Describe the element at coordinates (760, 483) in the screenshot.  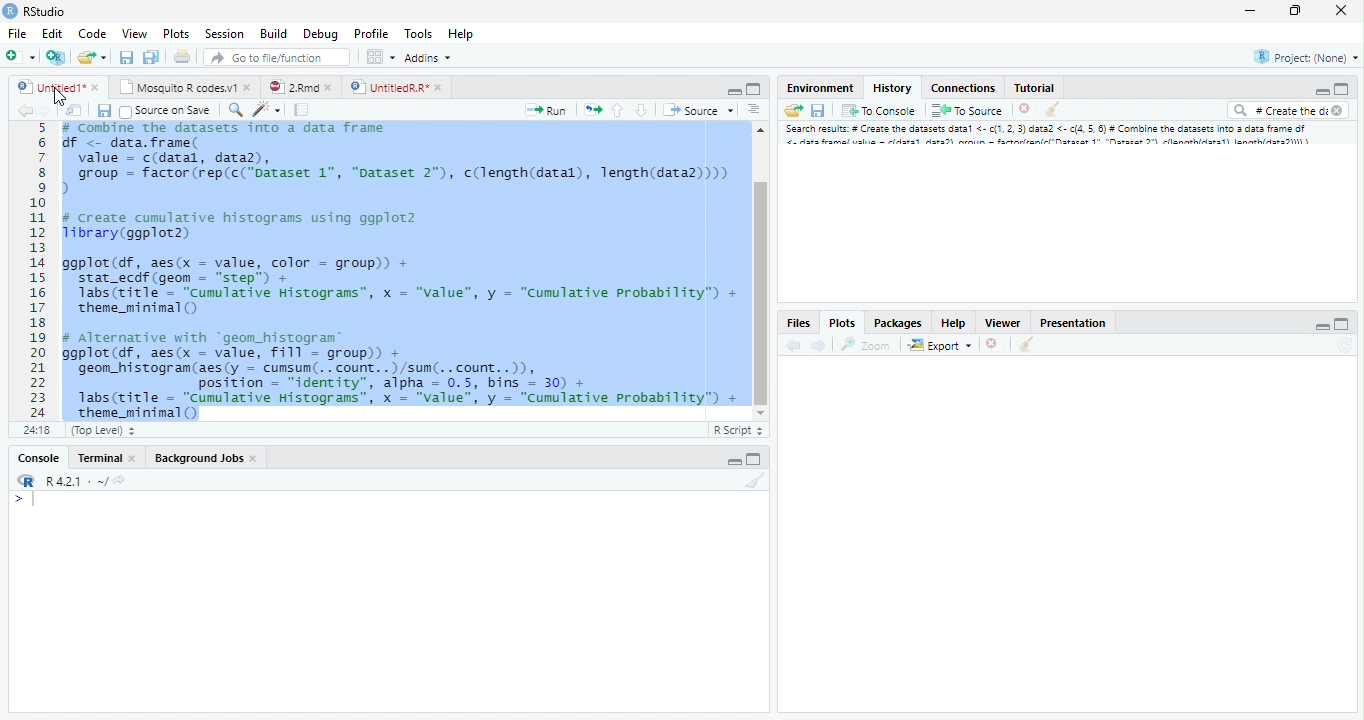
I see `Clear Console` at that location.